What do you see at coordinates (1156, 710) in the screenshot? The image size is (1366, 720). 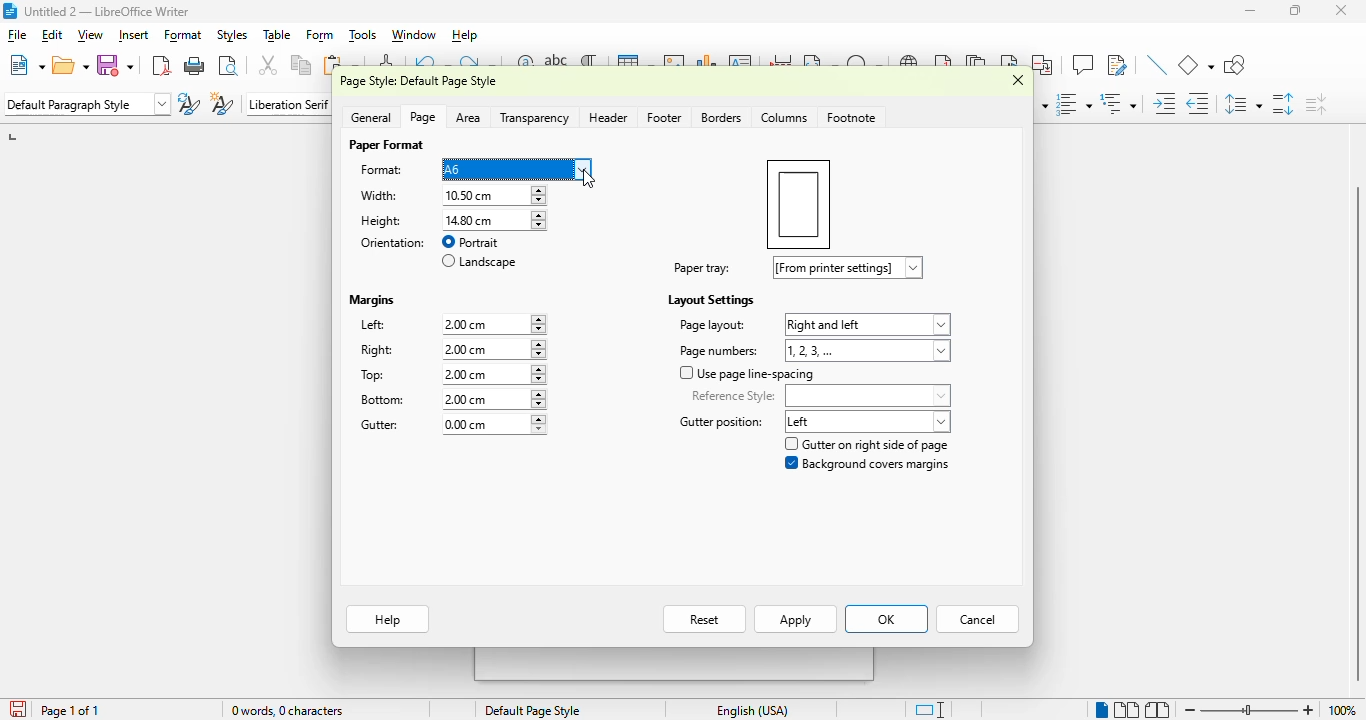 I see `book view` at bounding box center [1156, 710].